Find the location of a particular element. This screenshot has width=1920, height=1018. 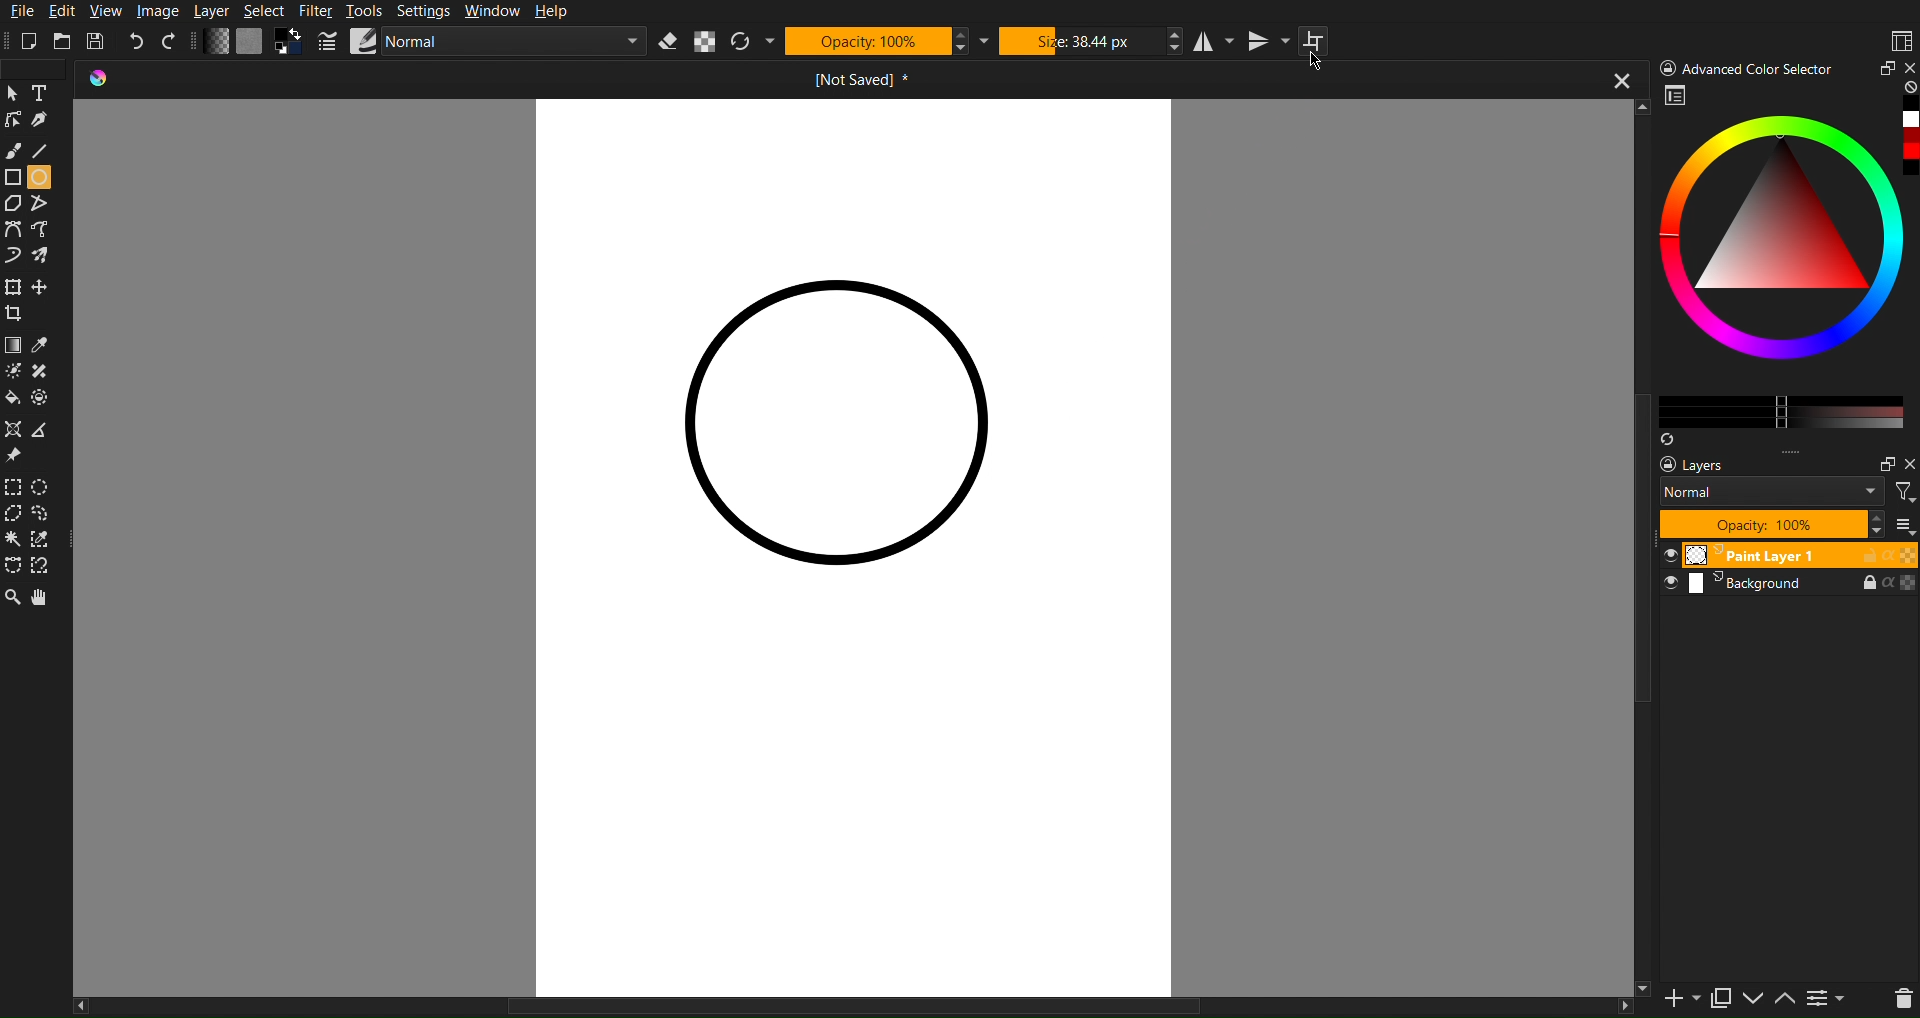

Color Settings is located at coordinates (252, 43).